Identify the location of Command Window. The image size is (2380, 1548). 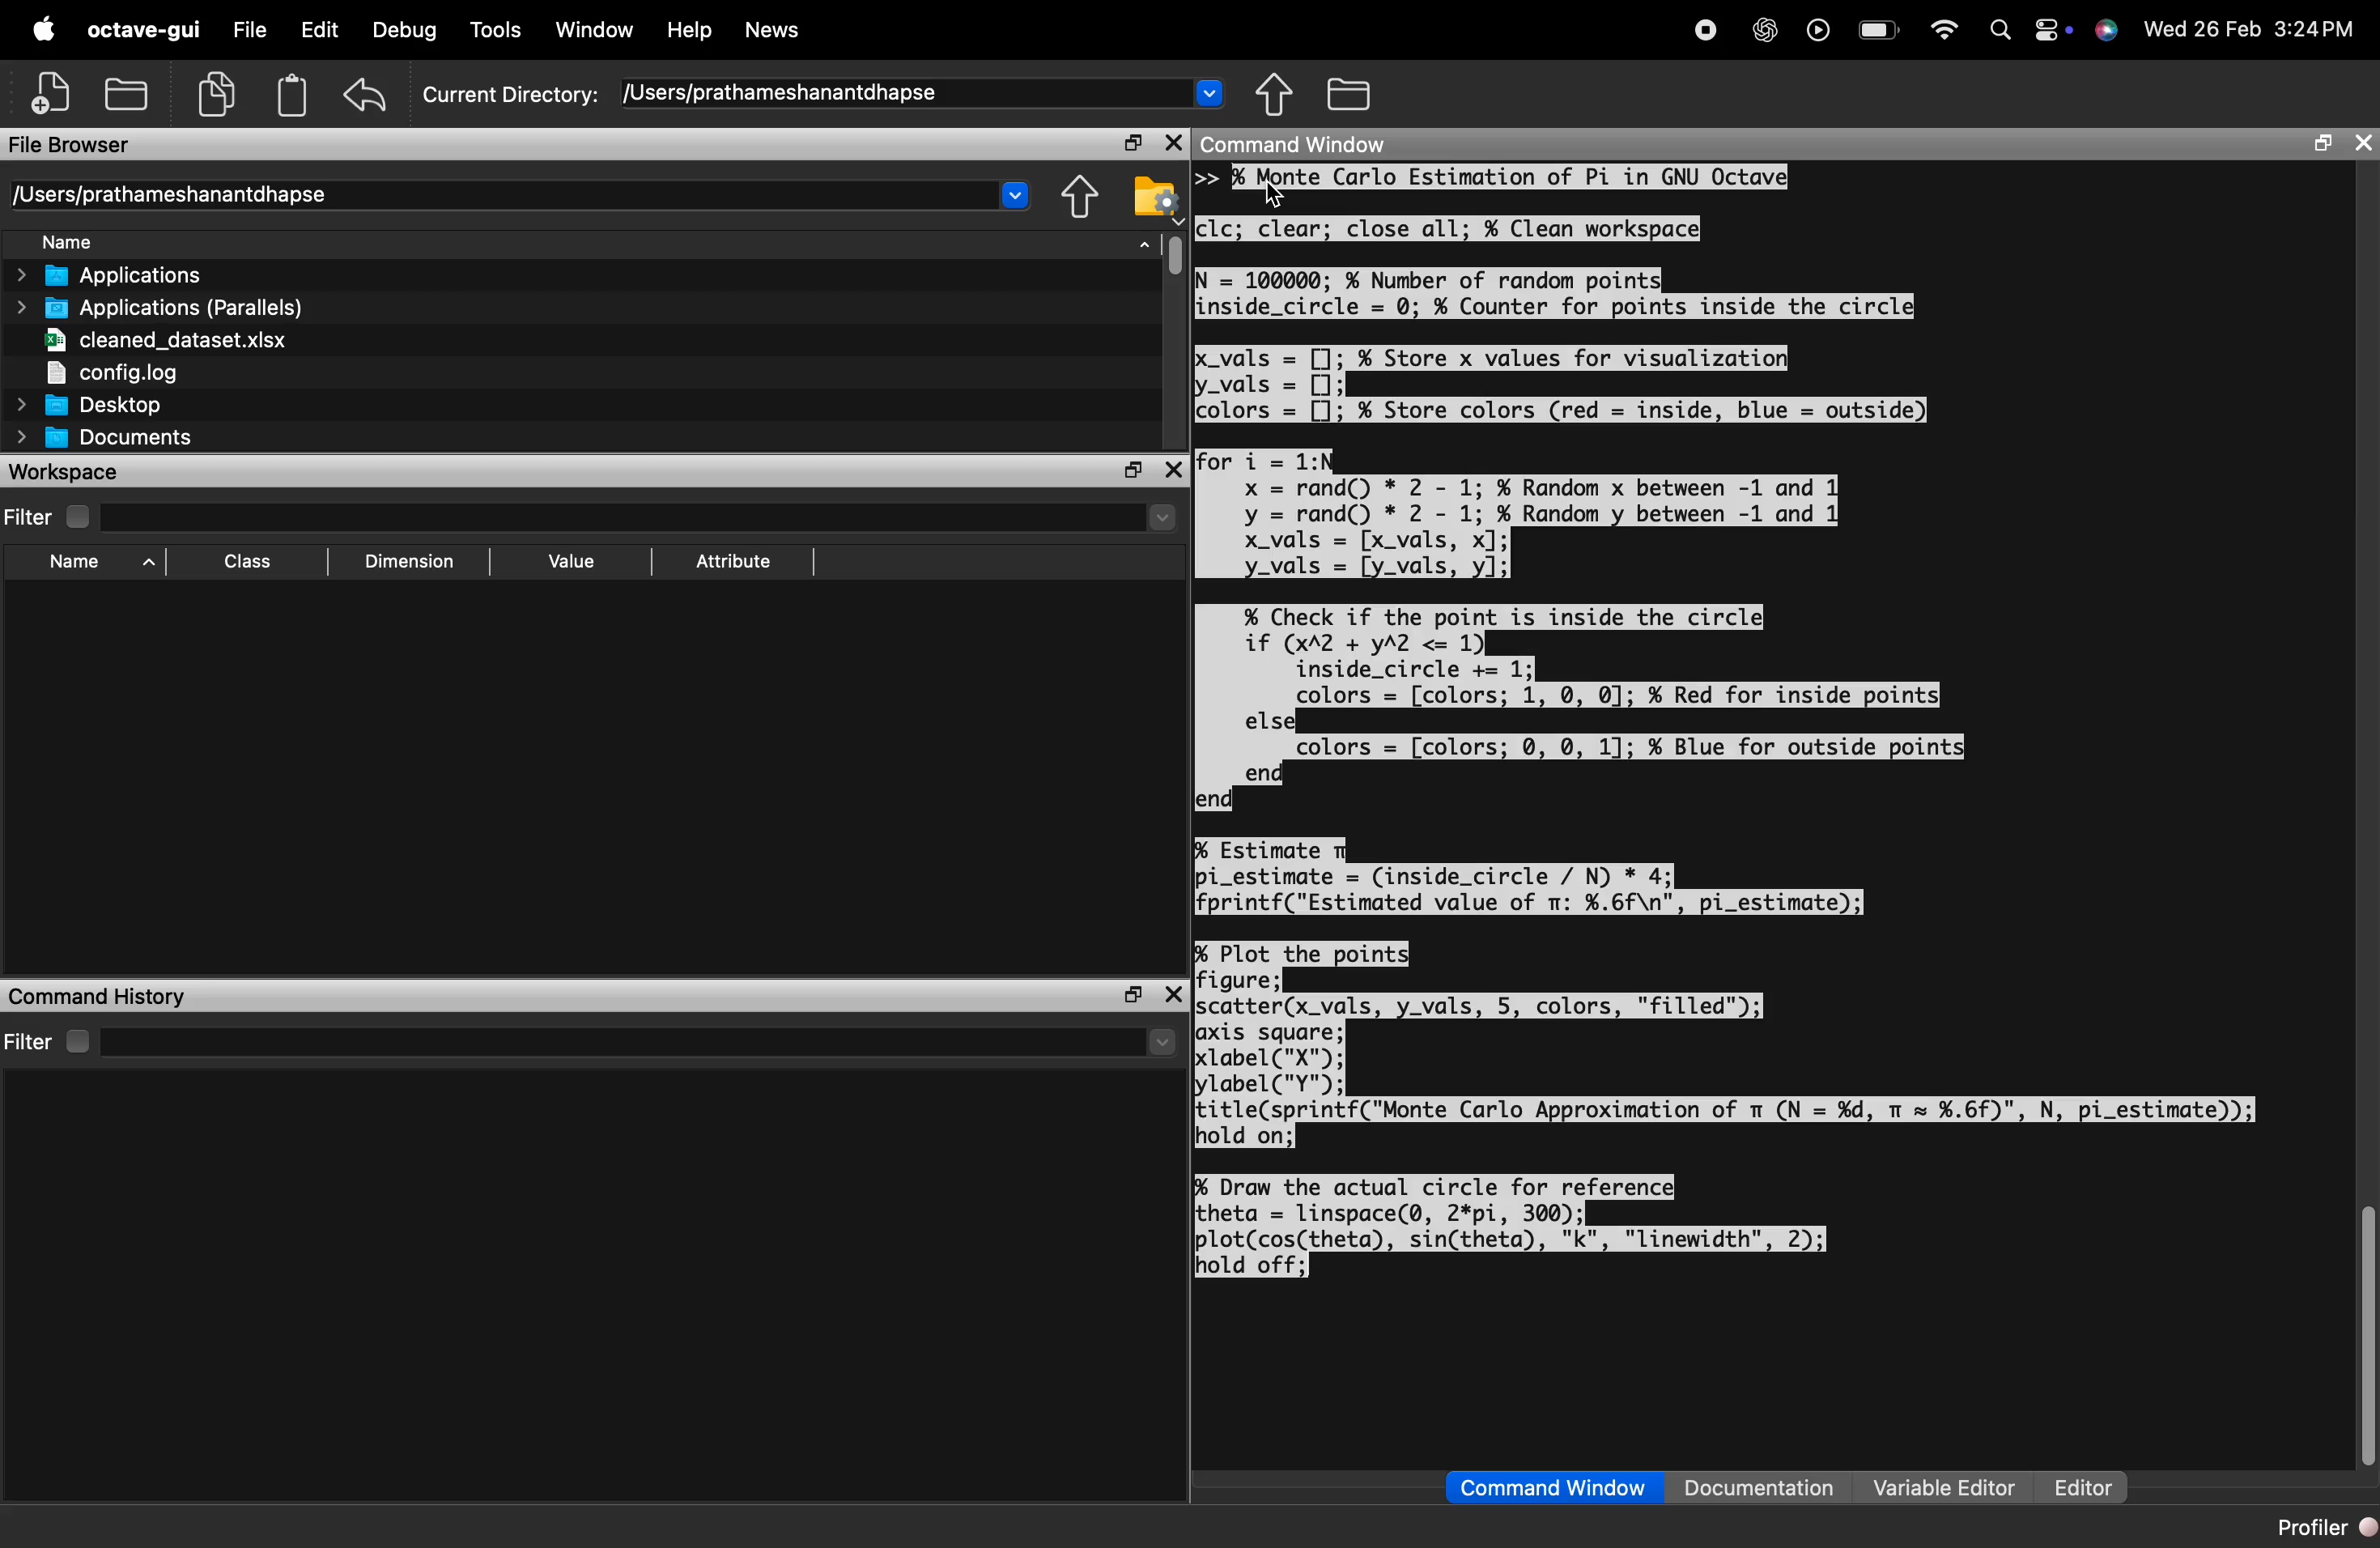
(1555, 1488).